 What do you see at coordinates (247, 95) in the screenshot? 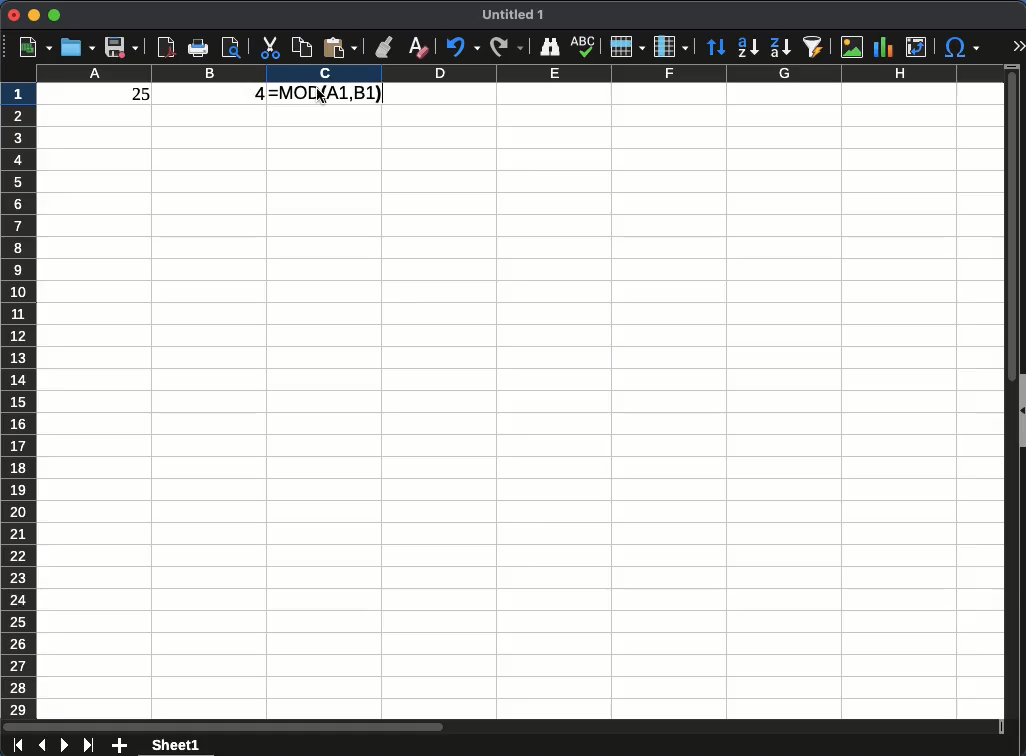
I see `4` at bounding box center [247, 95].